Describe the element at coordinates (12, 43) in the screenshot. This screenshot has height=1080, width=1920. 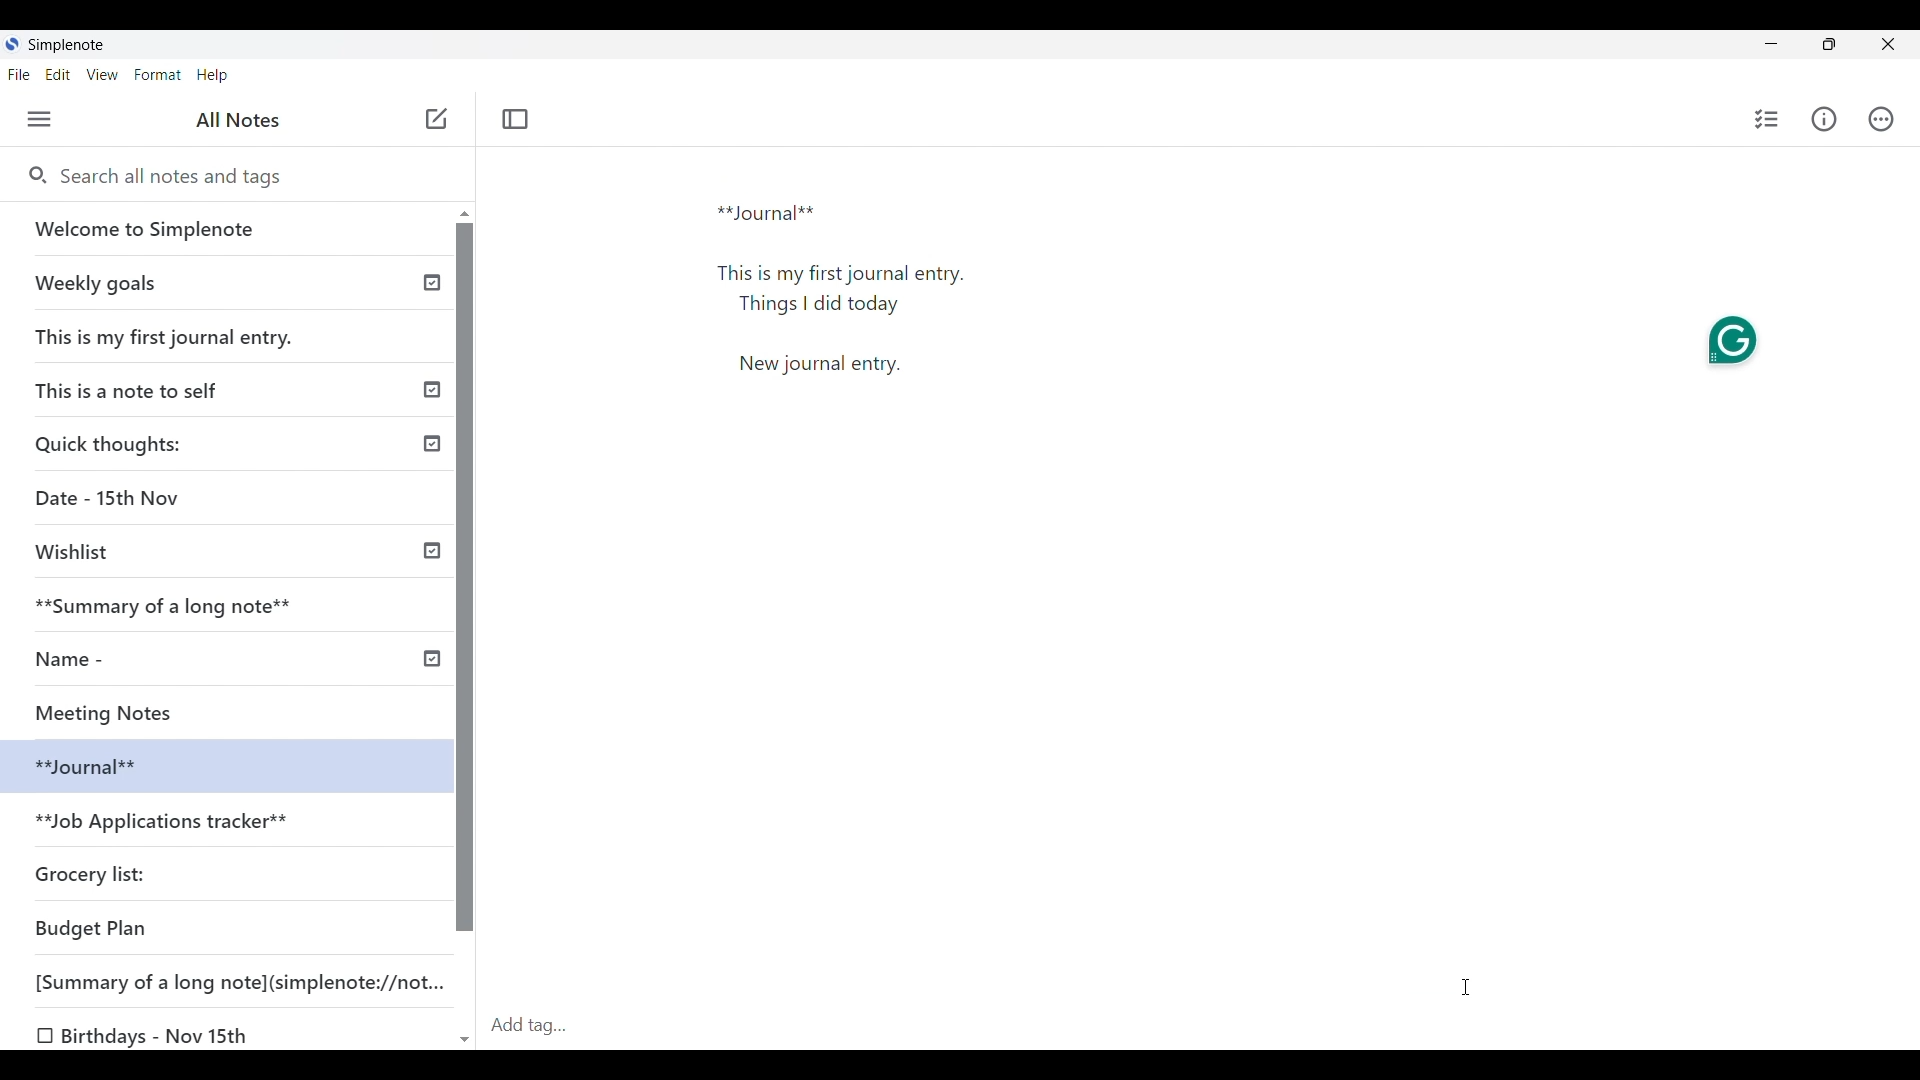
I see `Software logo` at that location.